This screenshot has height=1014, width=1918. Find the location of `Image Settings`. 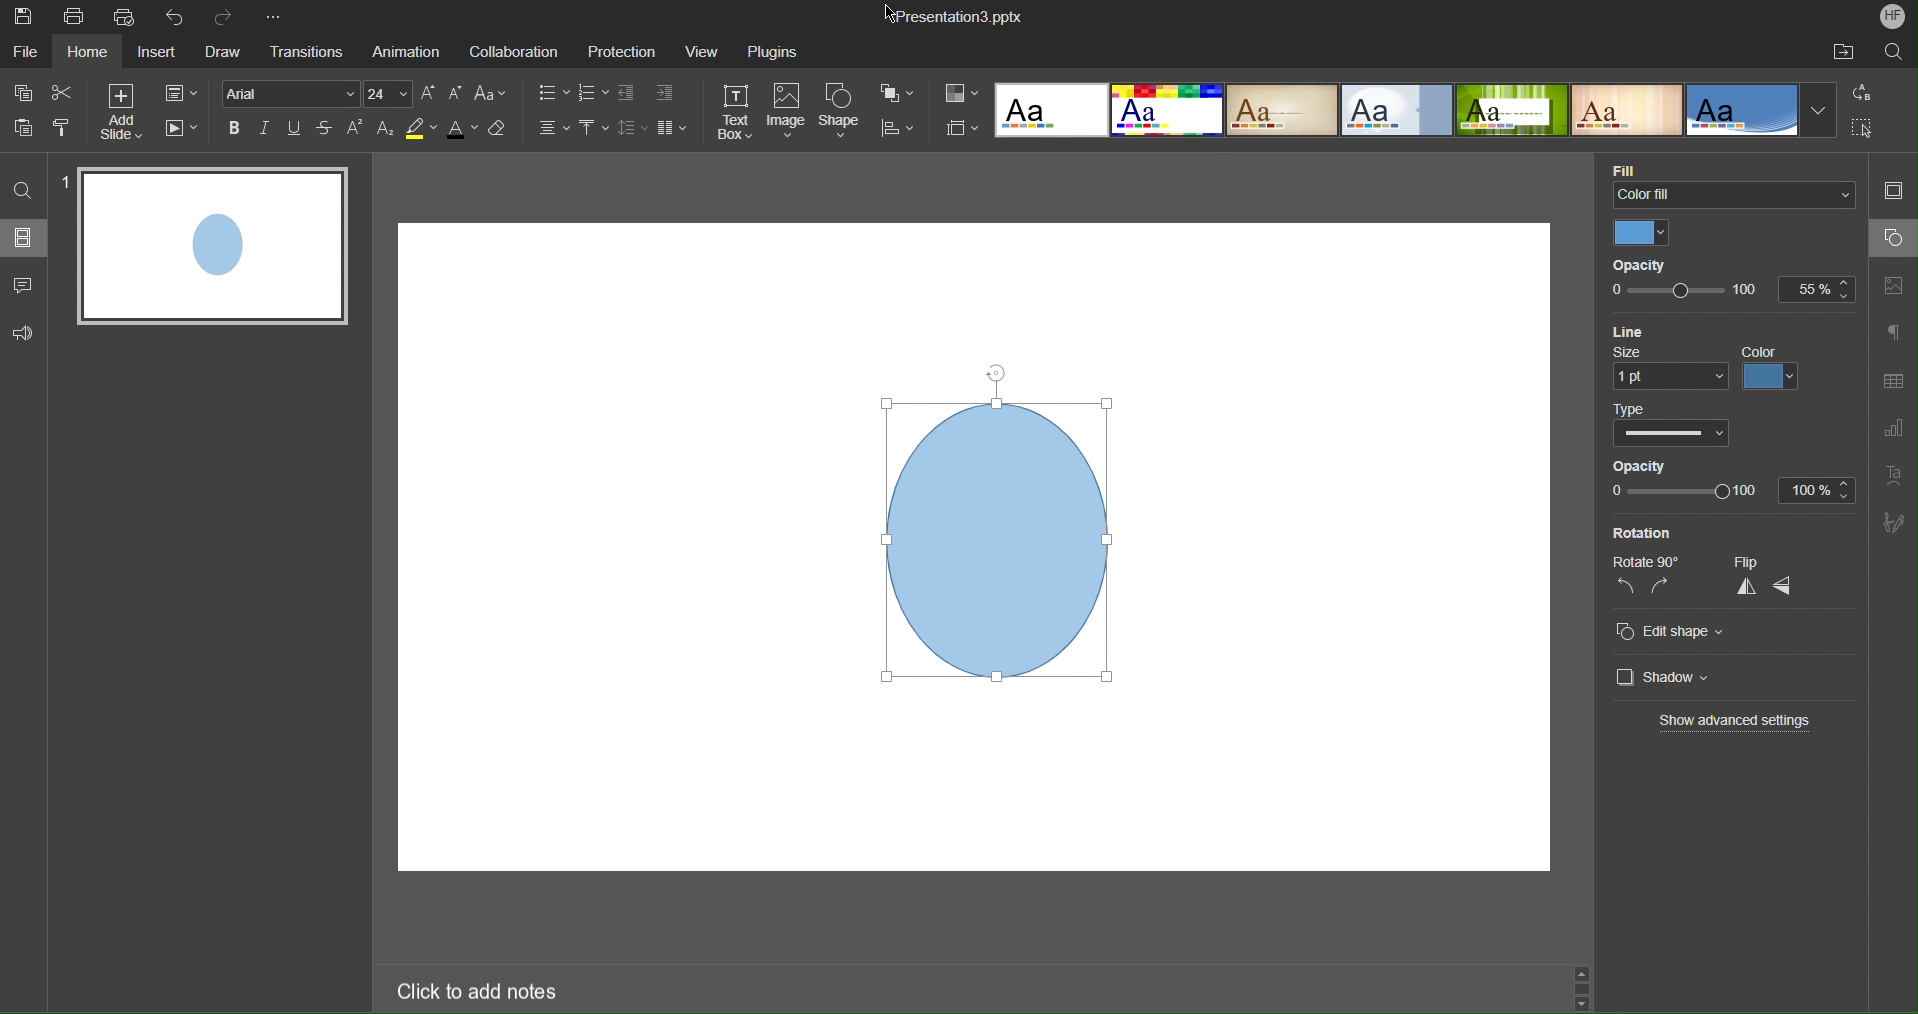

Image Settings is located at coordinates (1898, 284).